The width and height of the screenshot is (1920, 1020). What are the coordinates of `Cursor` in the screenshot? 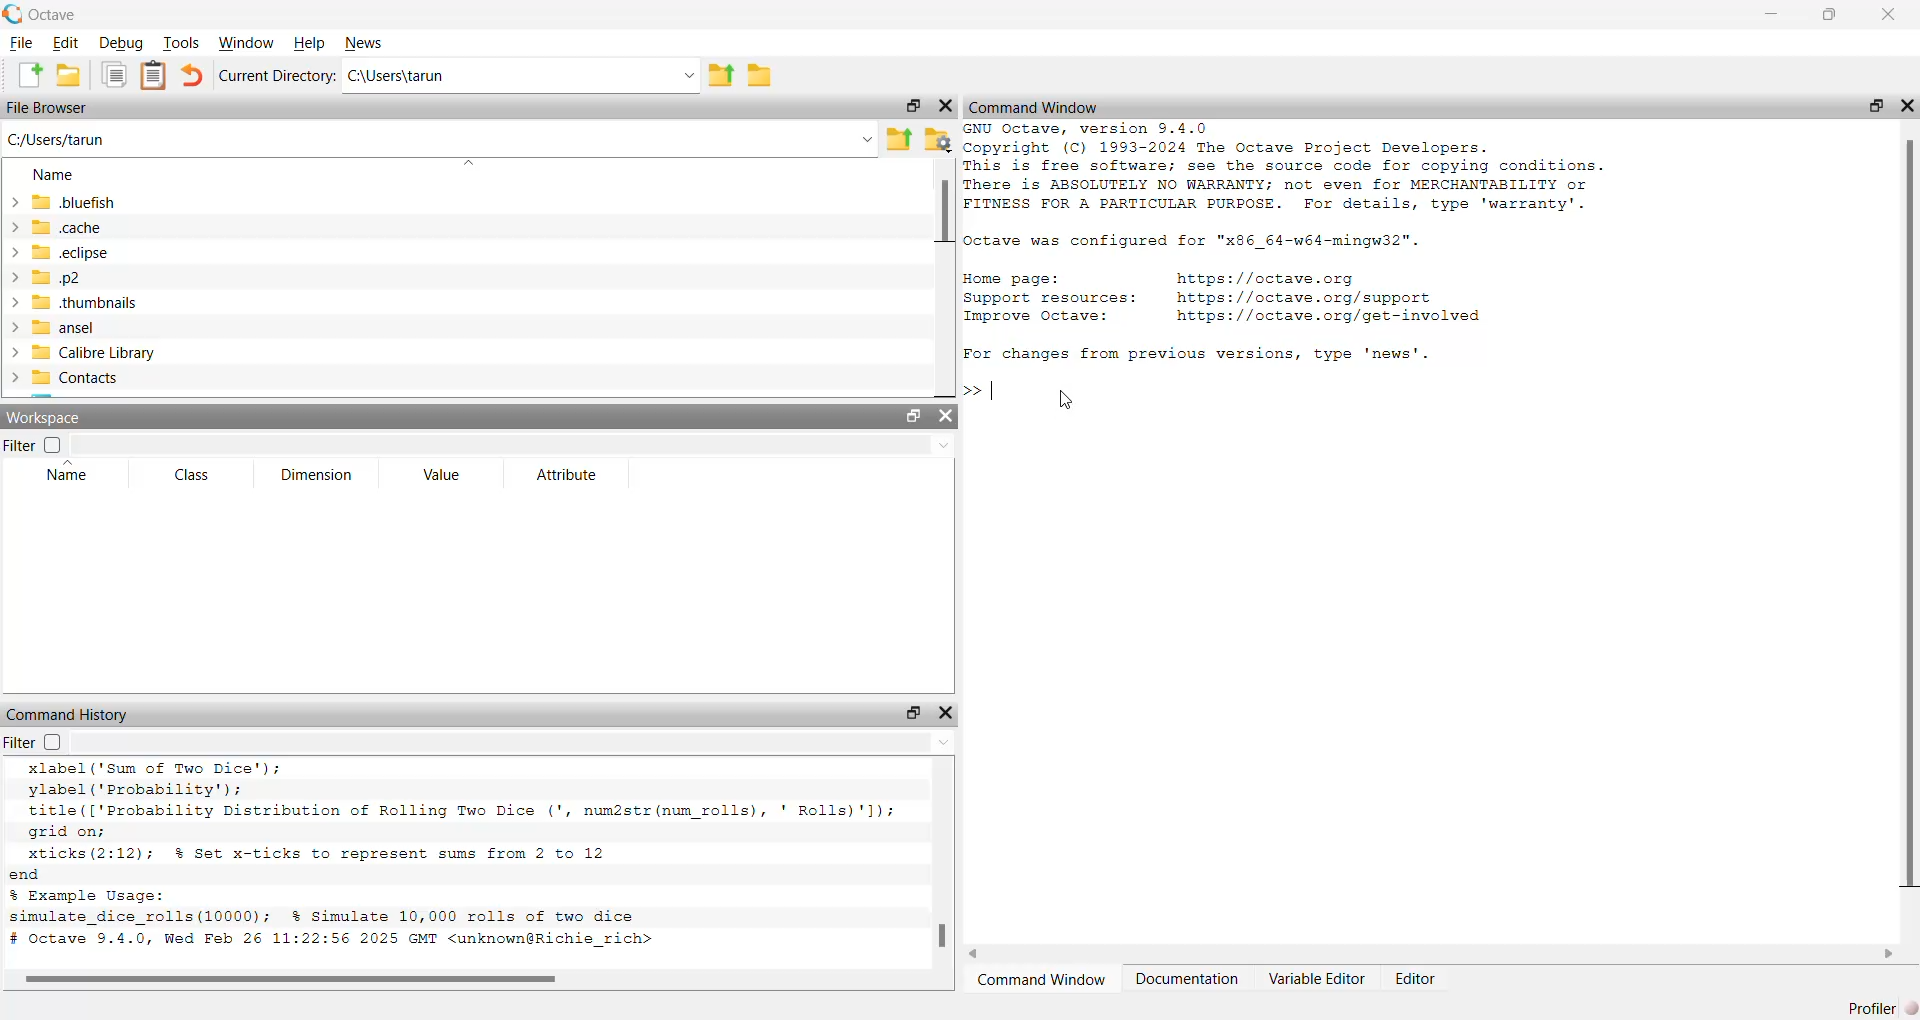 It's located at (1066, 399).